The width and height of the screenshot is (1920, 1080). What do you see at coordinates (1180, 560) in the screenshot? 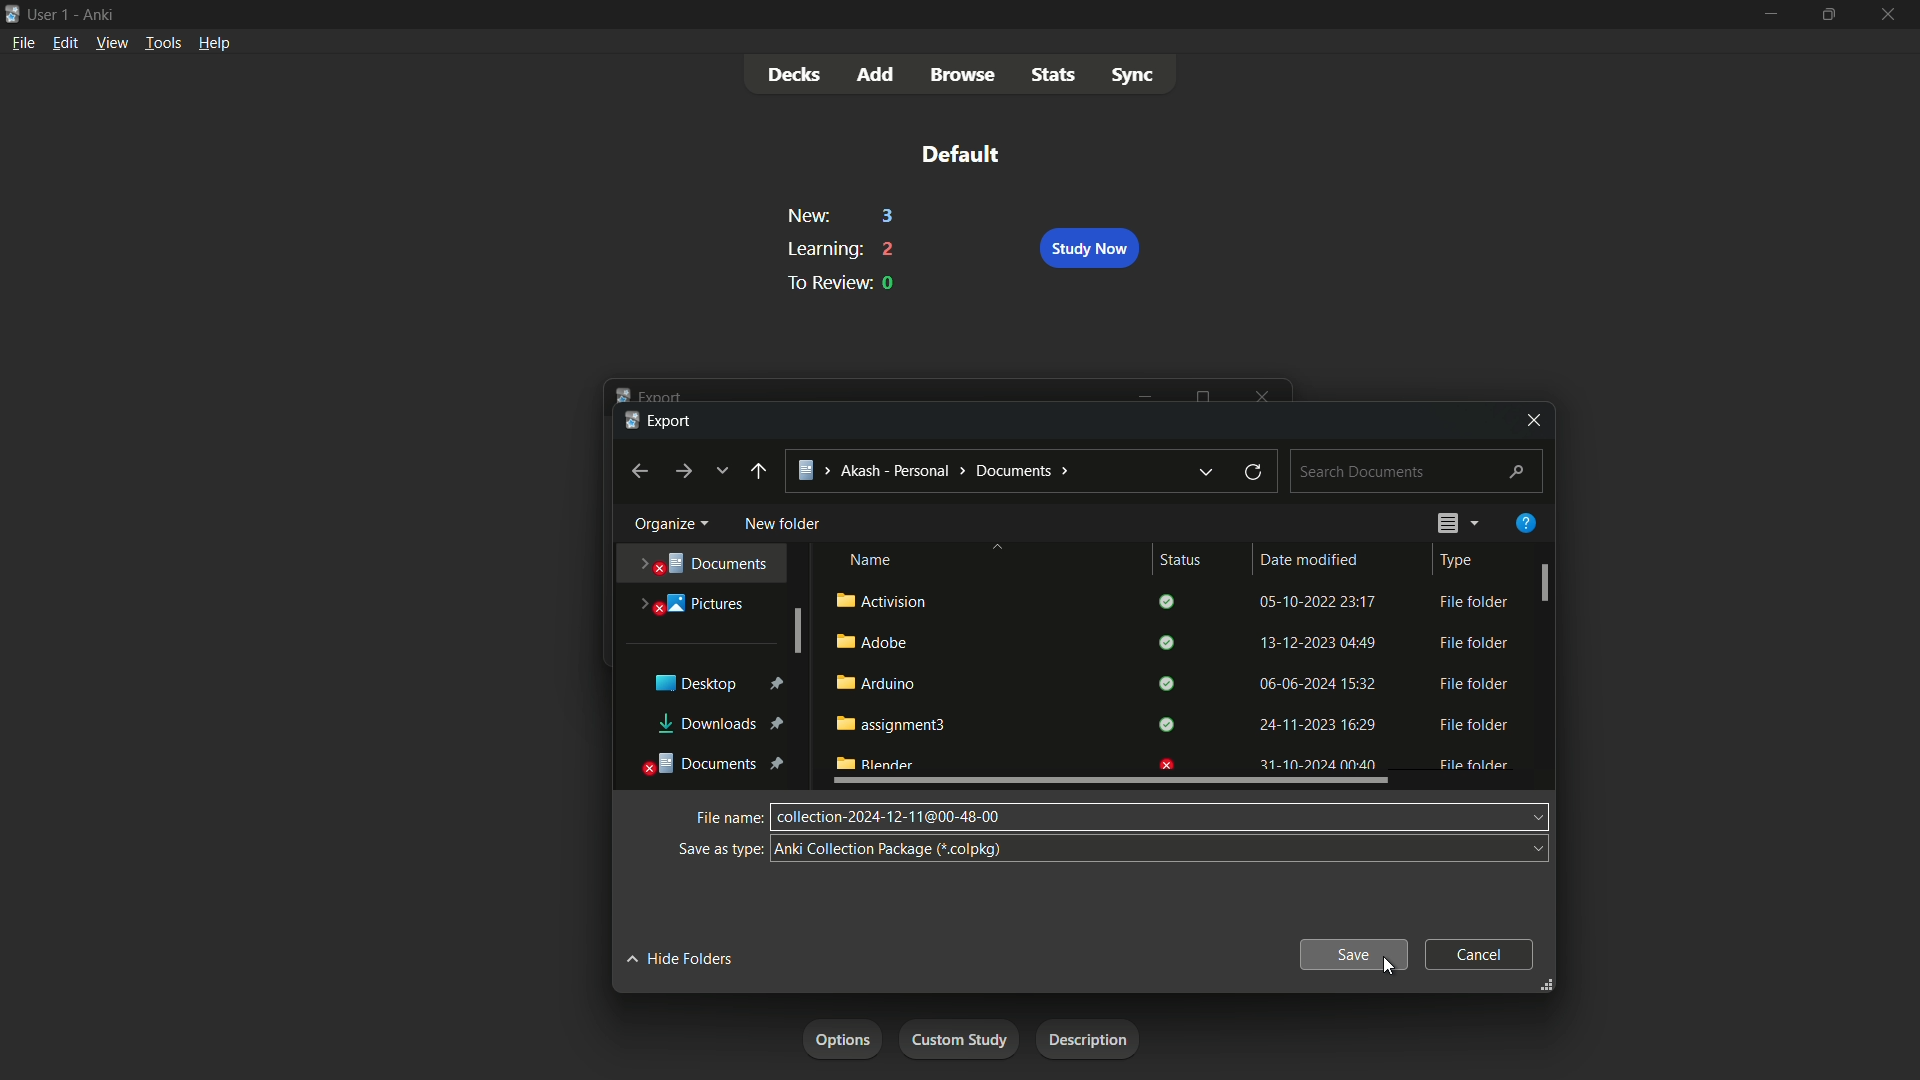
I see `status` at bounding box center [1180, 560].